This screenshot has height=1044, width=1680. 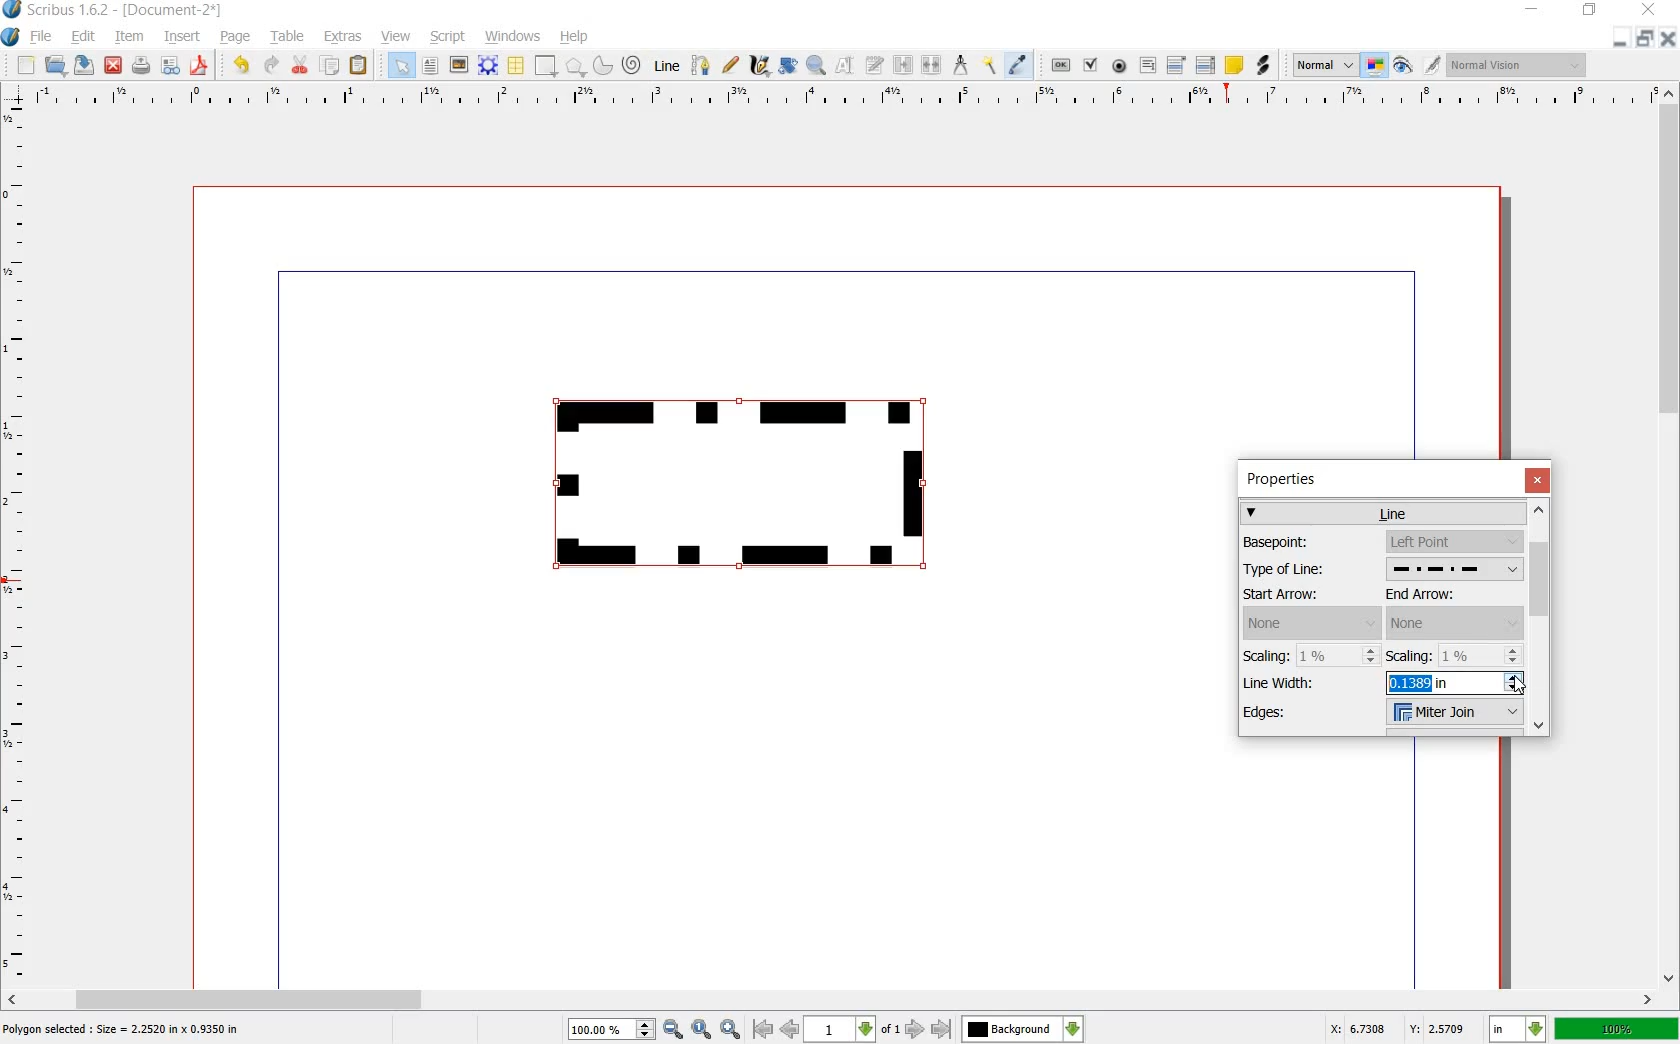 I want to click on POLYGON, so click(x=576, y=69).